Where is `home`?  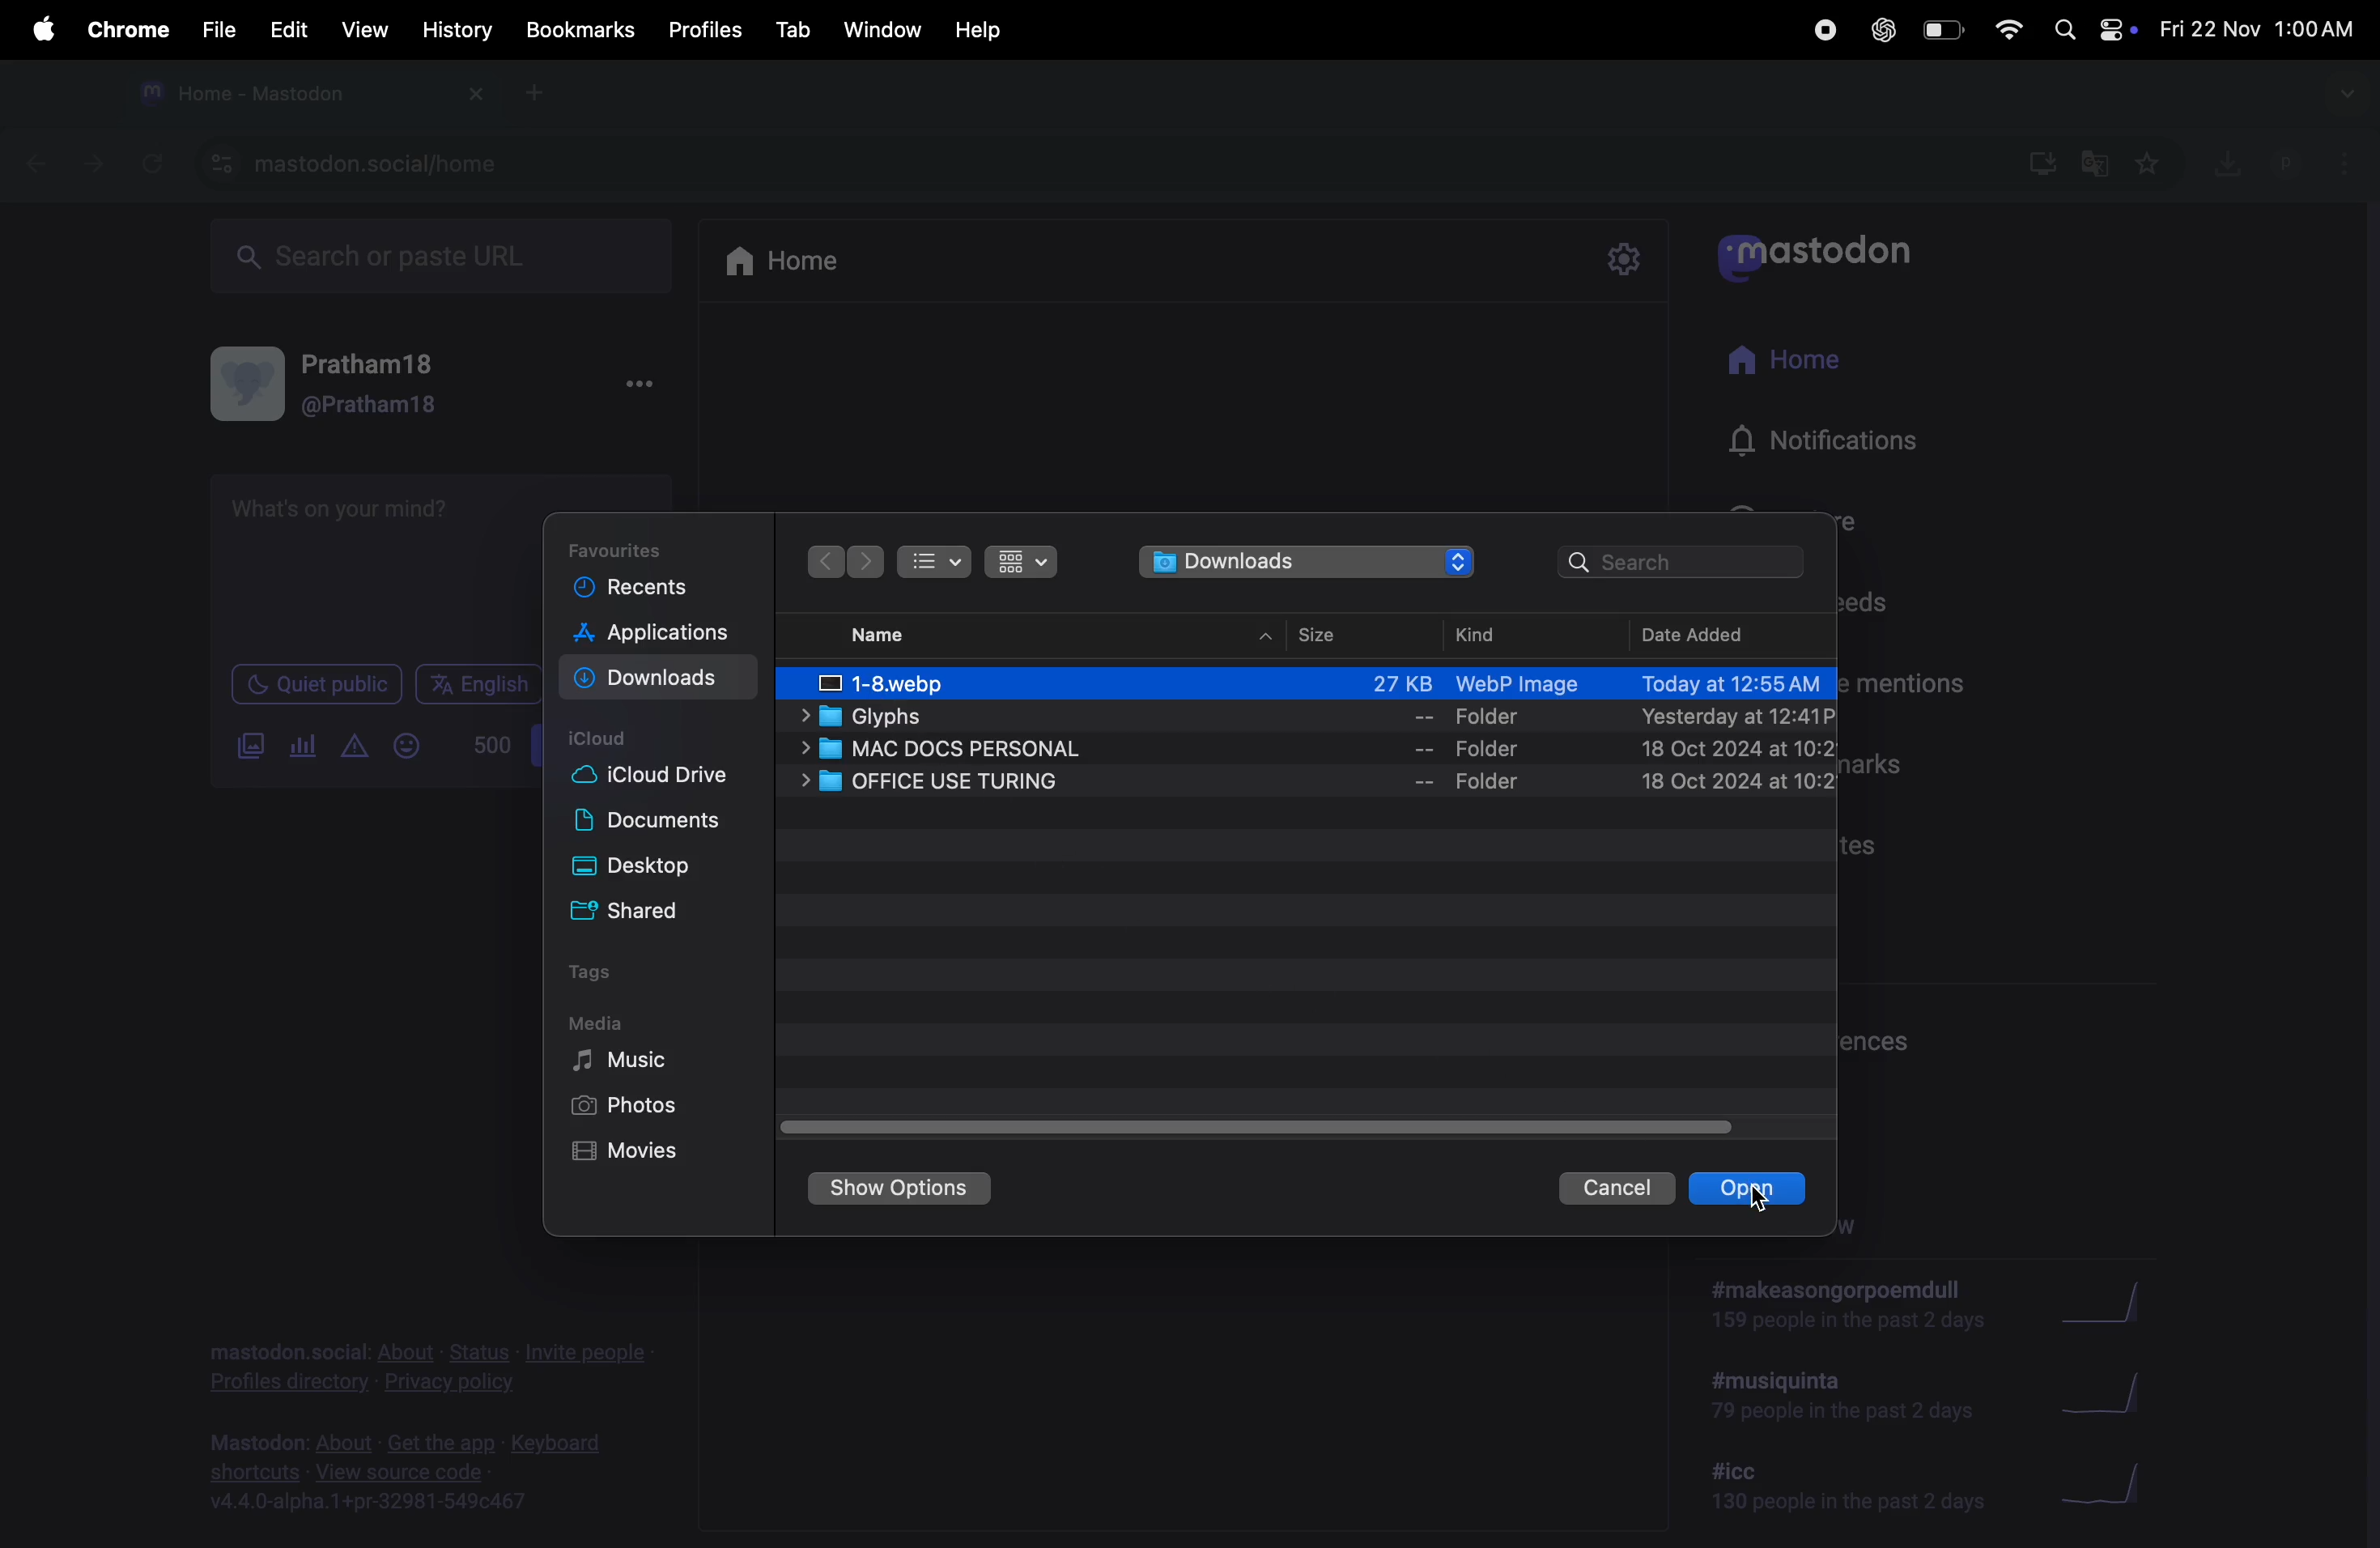 home is located at coordinates (1827, 367).